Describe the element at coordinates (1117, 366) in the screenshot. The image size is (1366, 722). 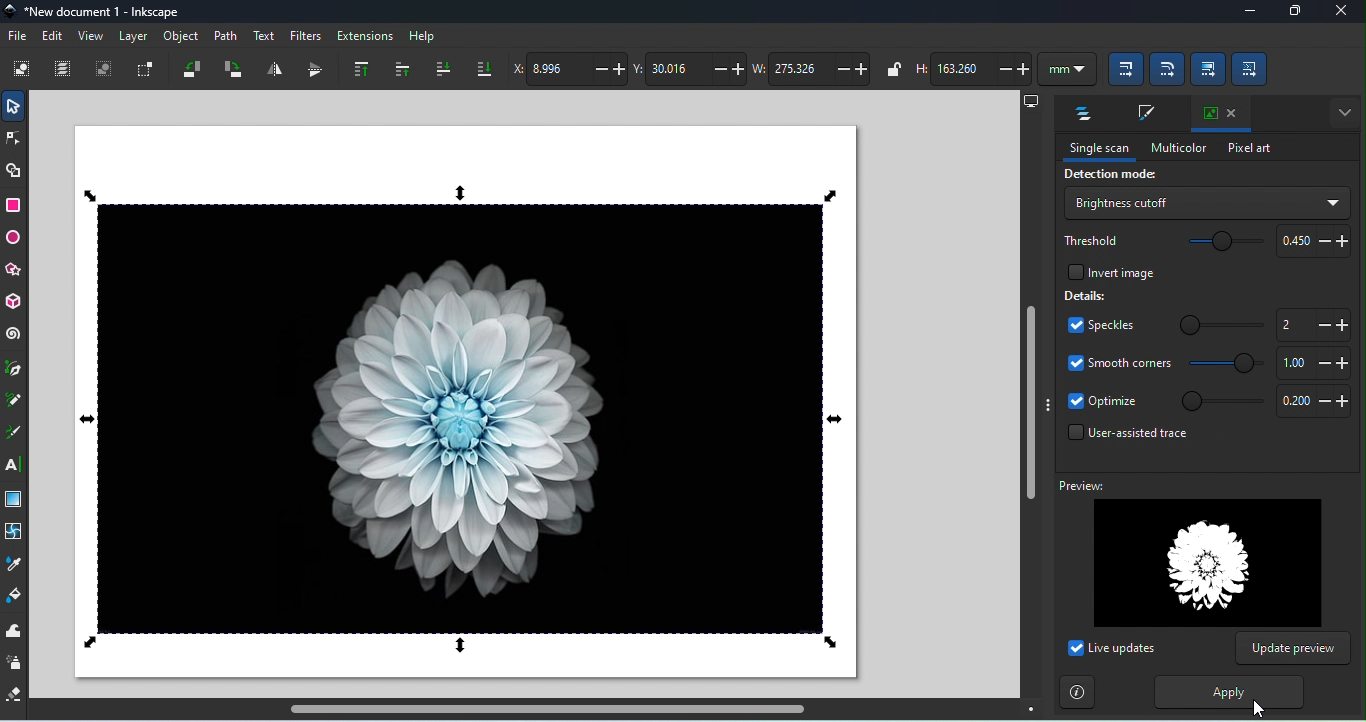
I see `Smooth corners` at that location.